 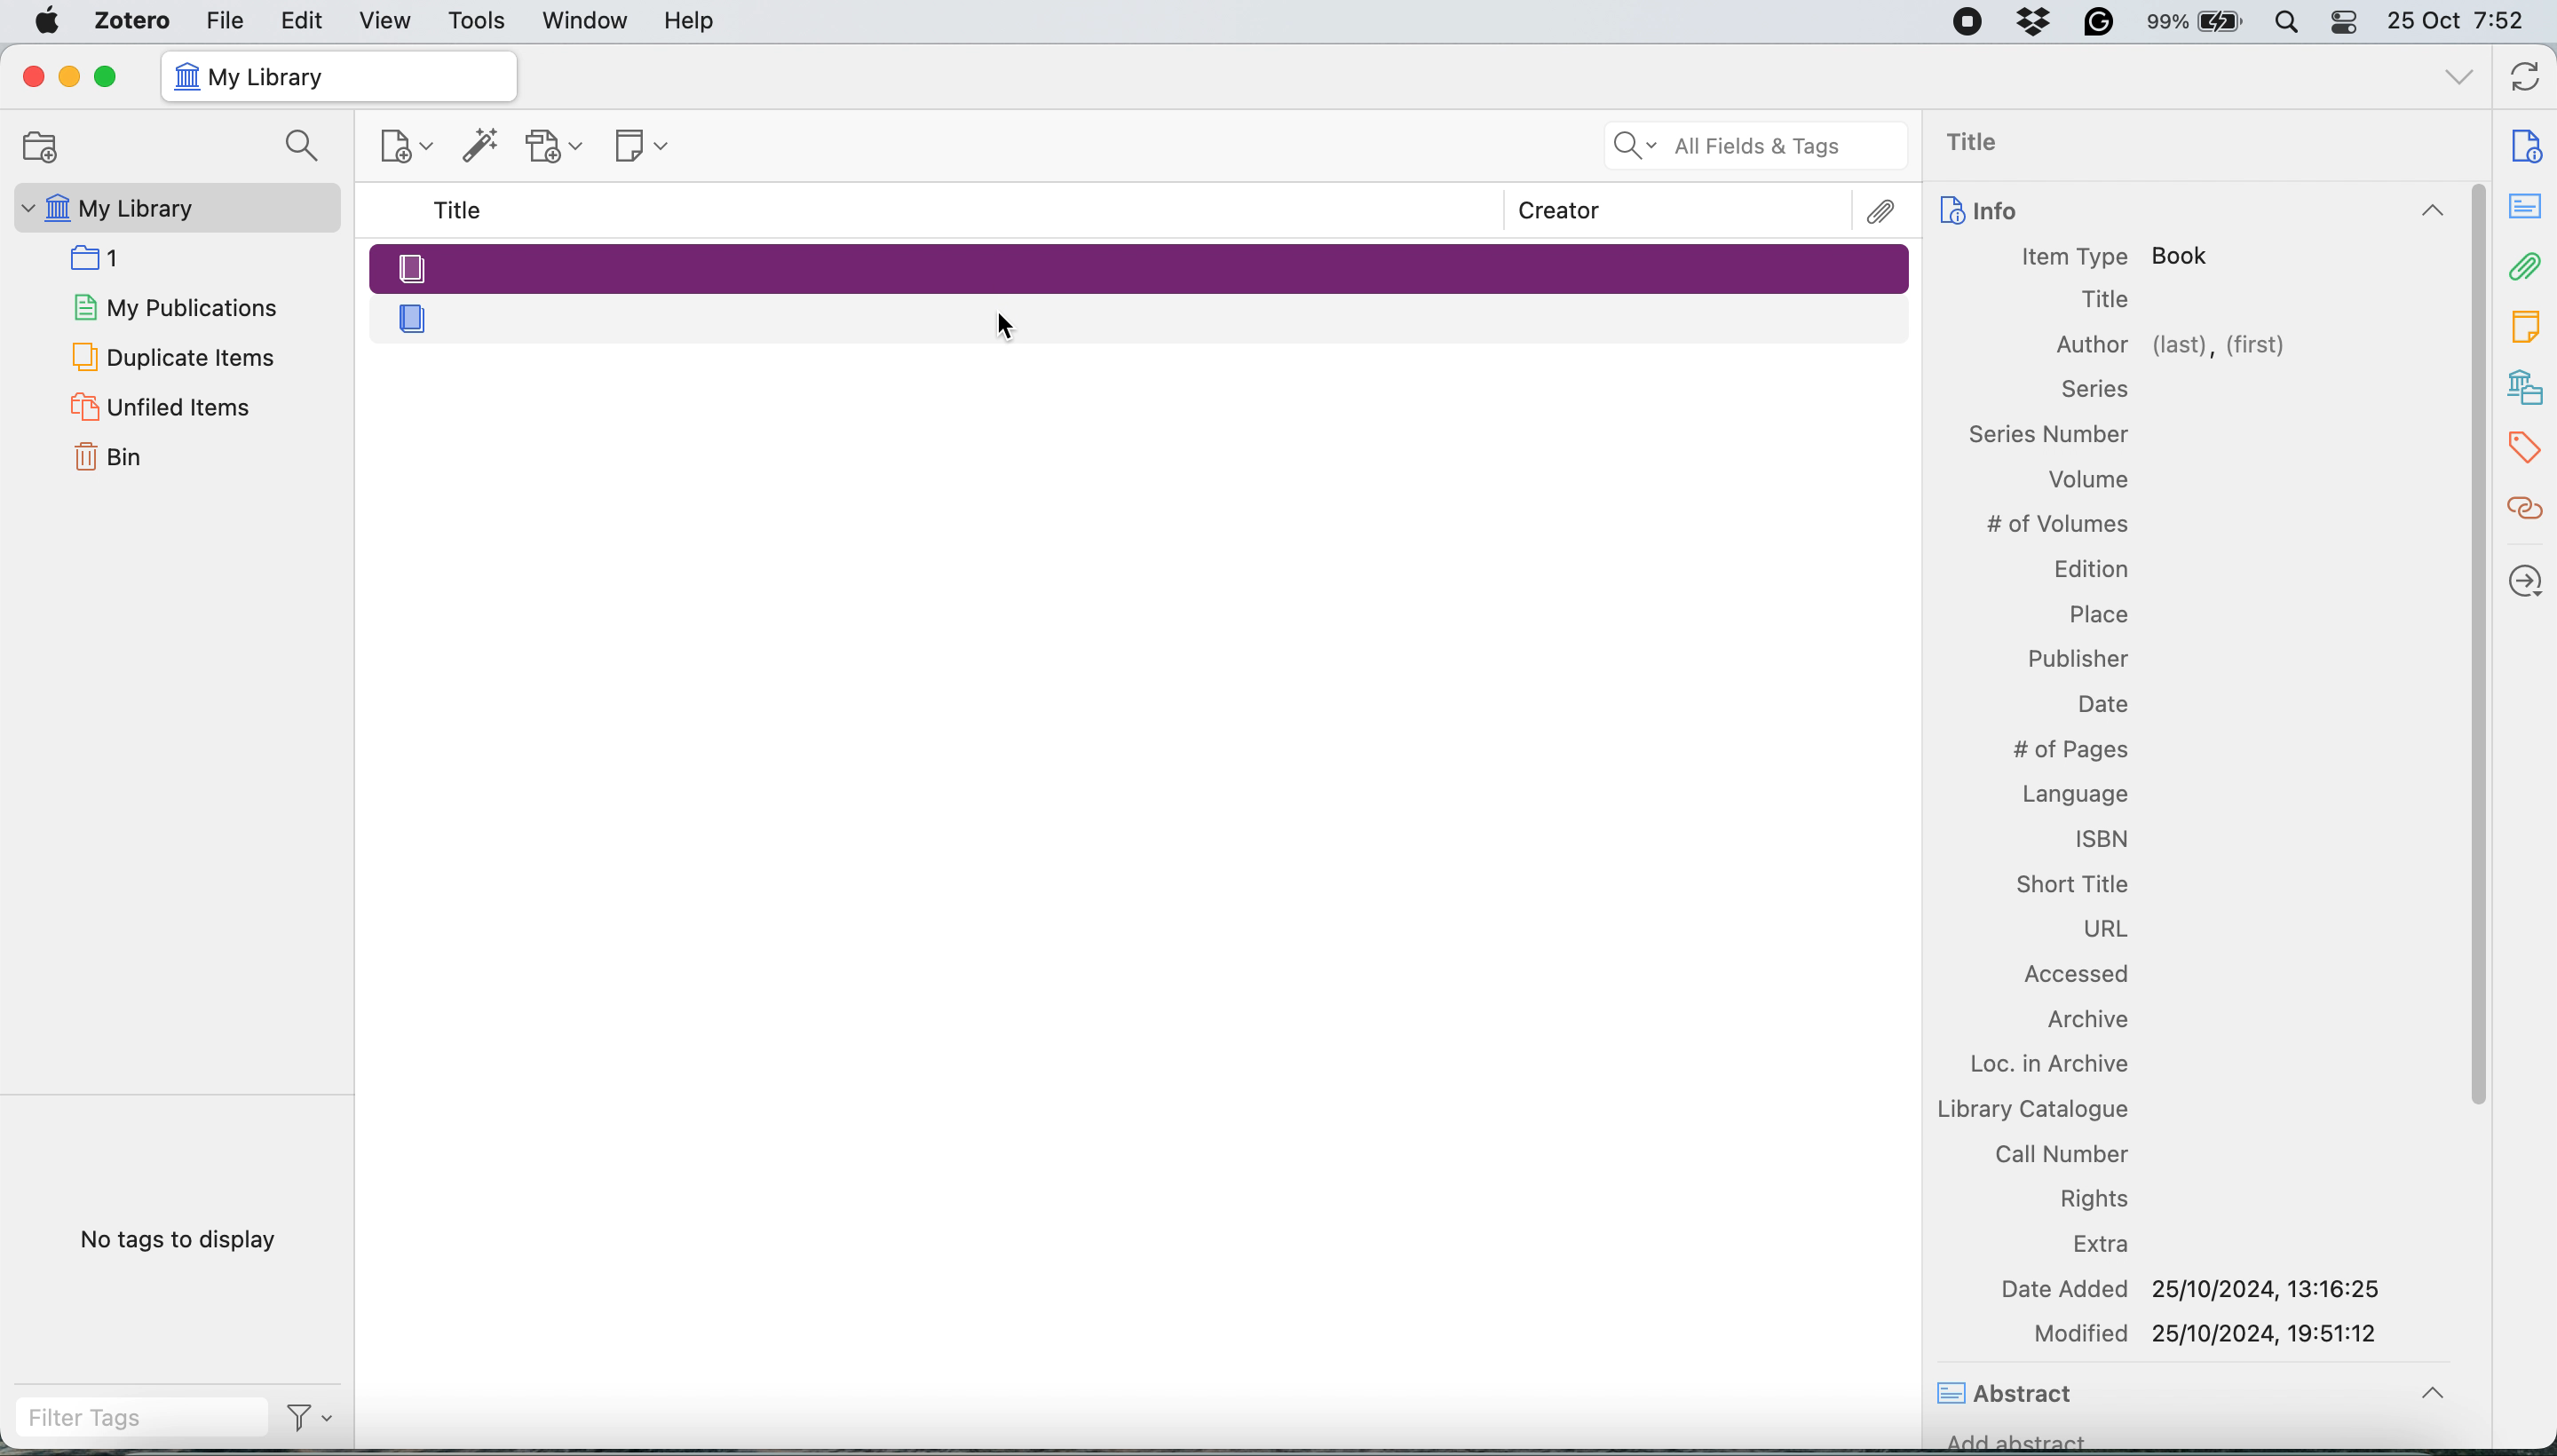 What do you see at coordinates (2068, 750) in the screenshot?
I see `# of Pages` at bounding box center [2068, 750].